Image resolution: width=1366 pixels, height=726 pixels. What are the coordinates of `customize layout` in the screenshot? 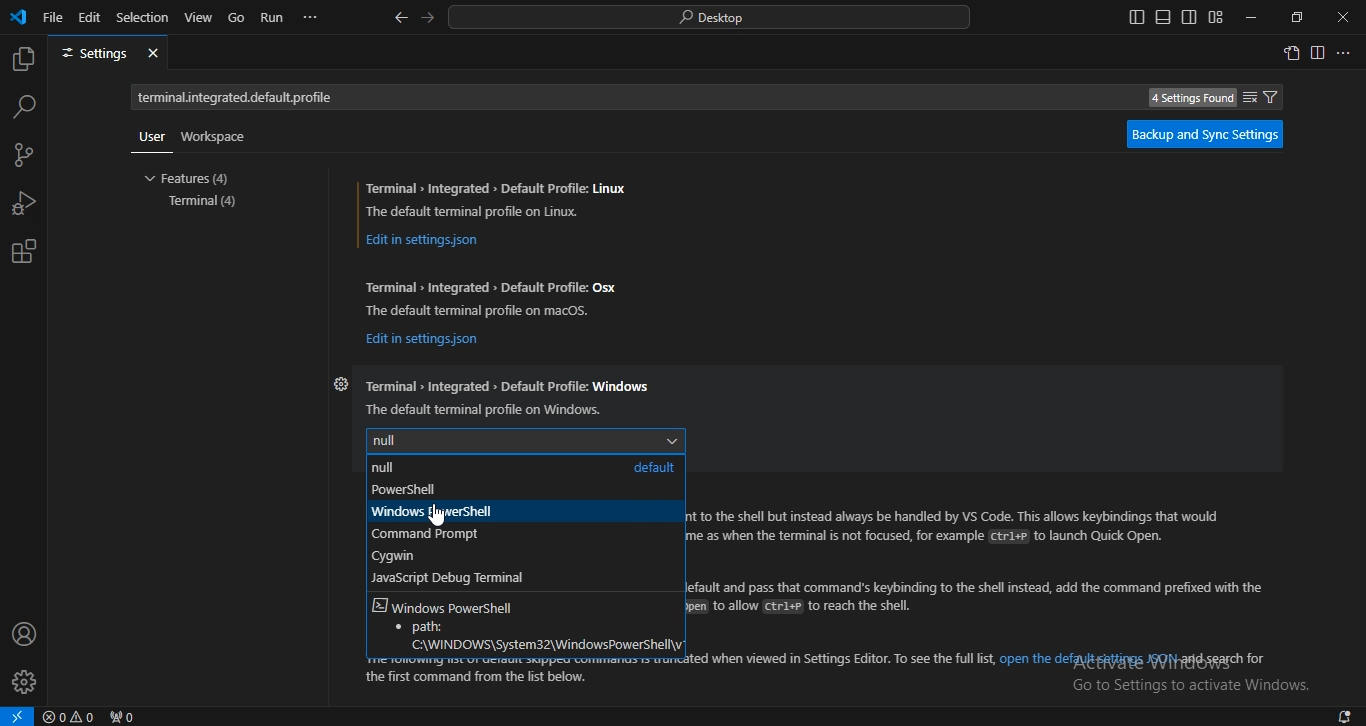 It's located at (1216, 16).